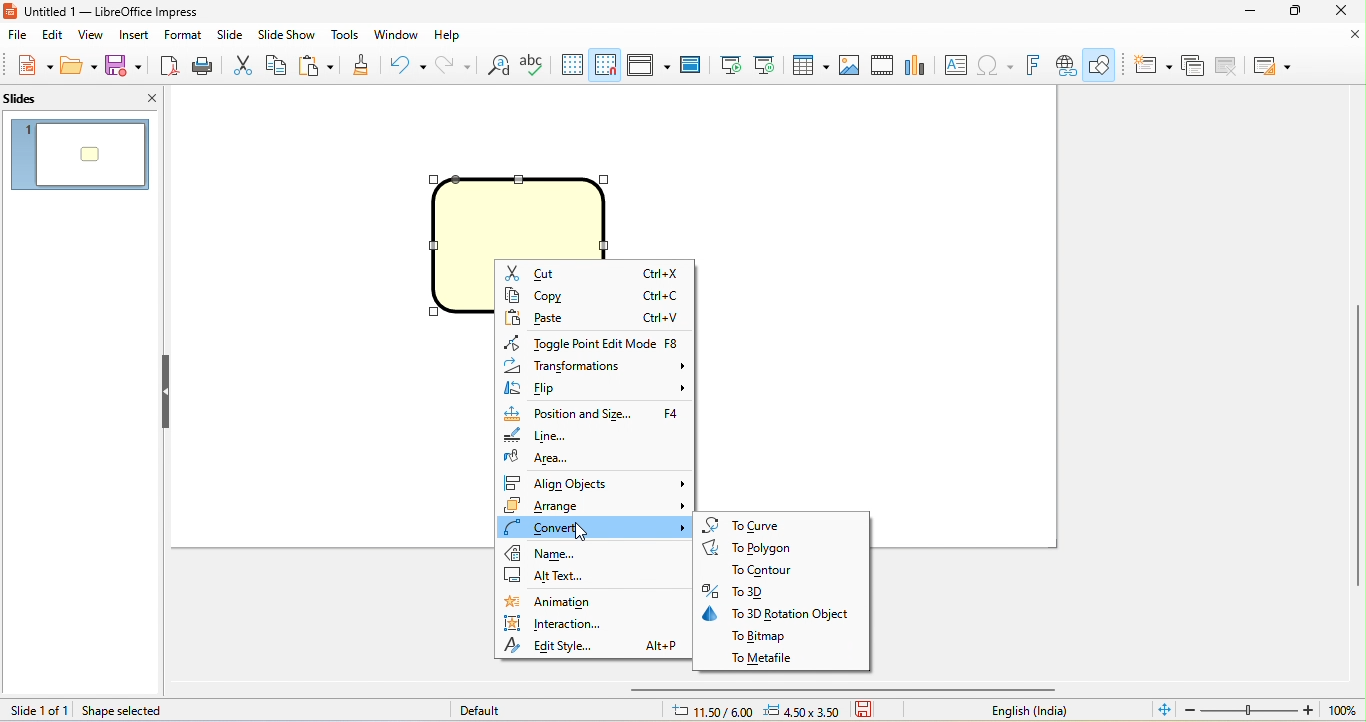  What do you see at coordinates (595, 505) in the screenshot?
I see `arrange` at bounding box center [595, 505].